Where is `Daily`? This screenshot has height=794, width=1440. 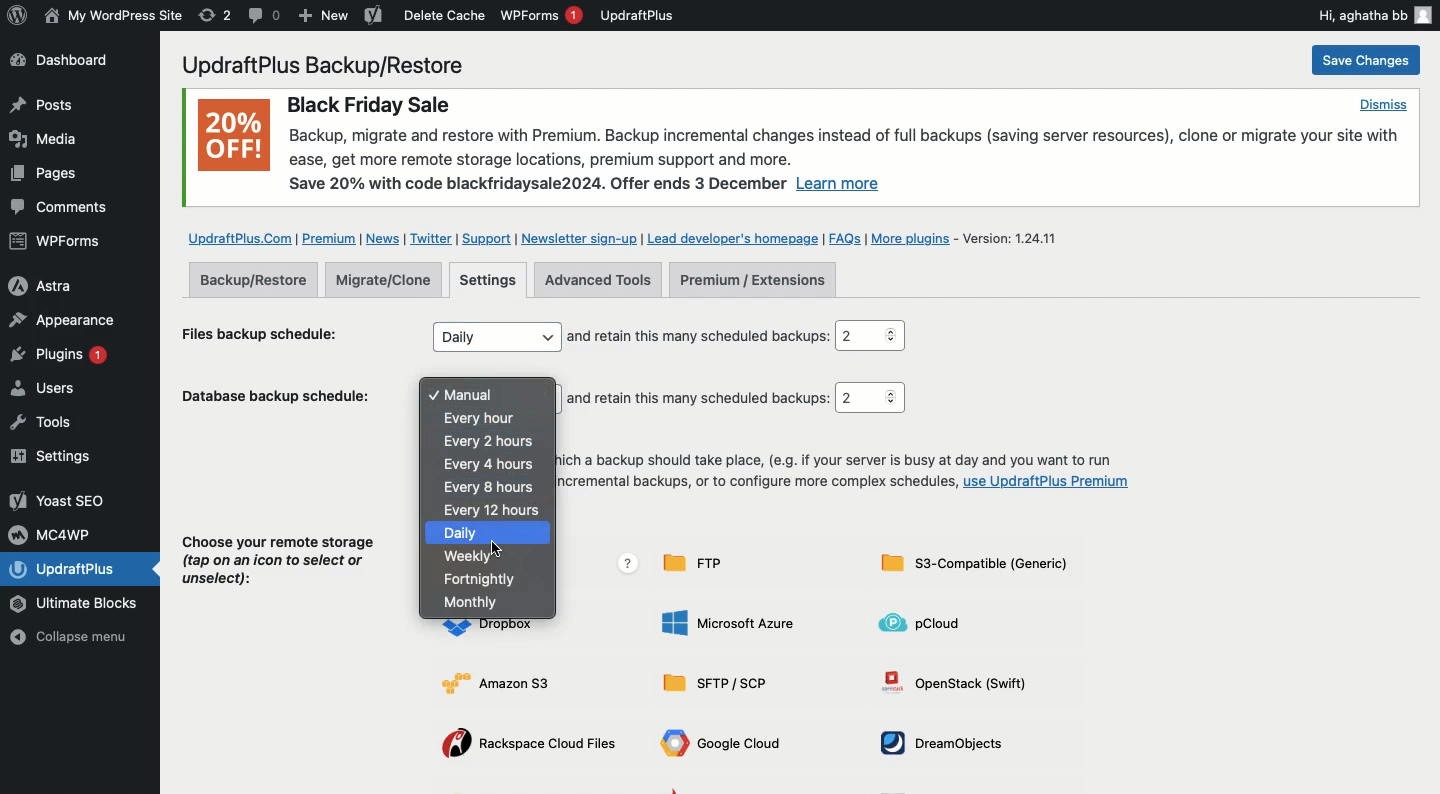 Daily is located at coordinates (491, 534).